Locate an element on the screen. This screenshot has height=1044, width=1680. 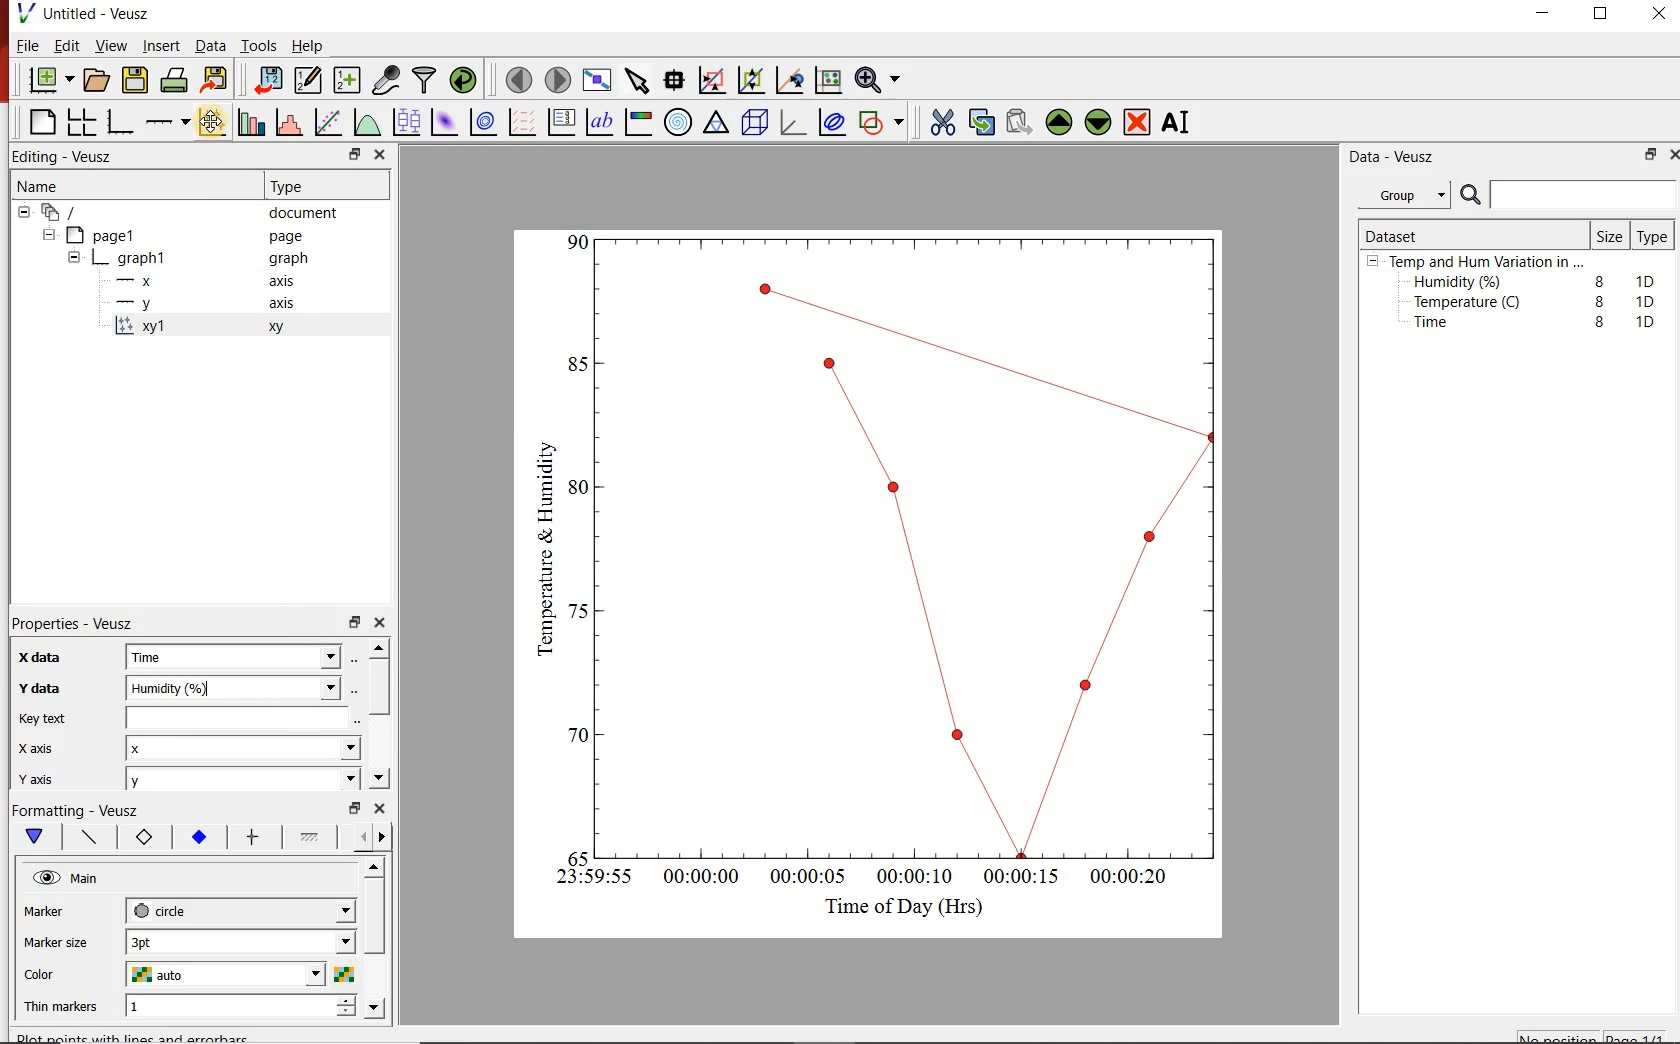
plot key is located at coordinates (565, 122).